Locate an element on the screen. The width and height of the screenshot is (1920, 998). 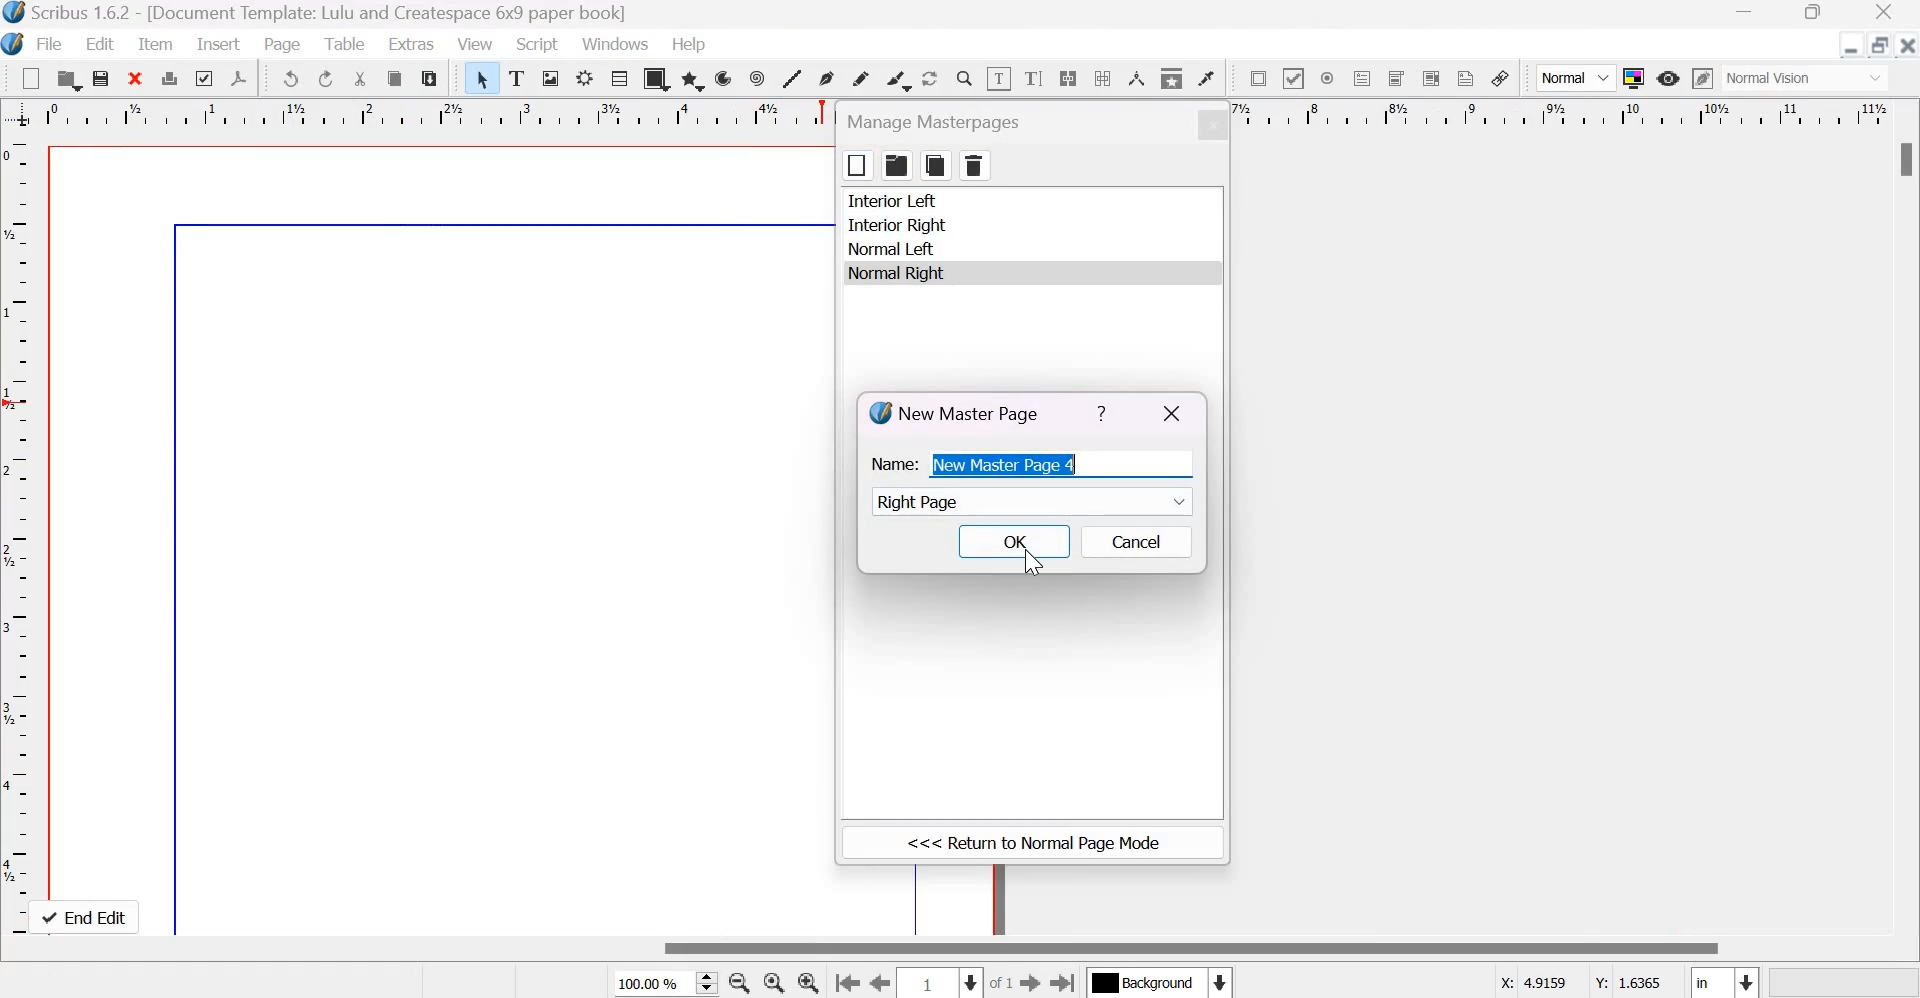
shapes is located at coordinates (655, 79).